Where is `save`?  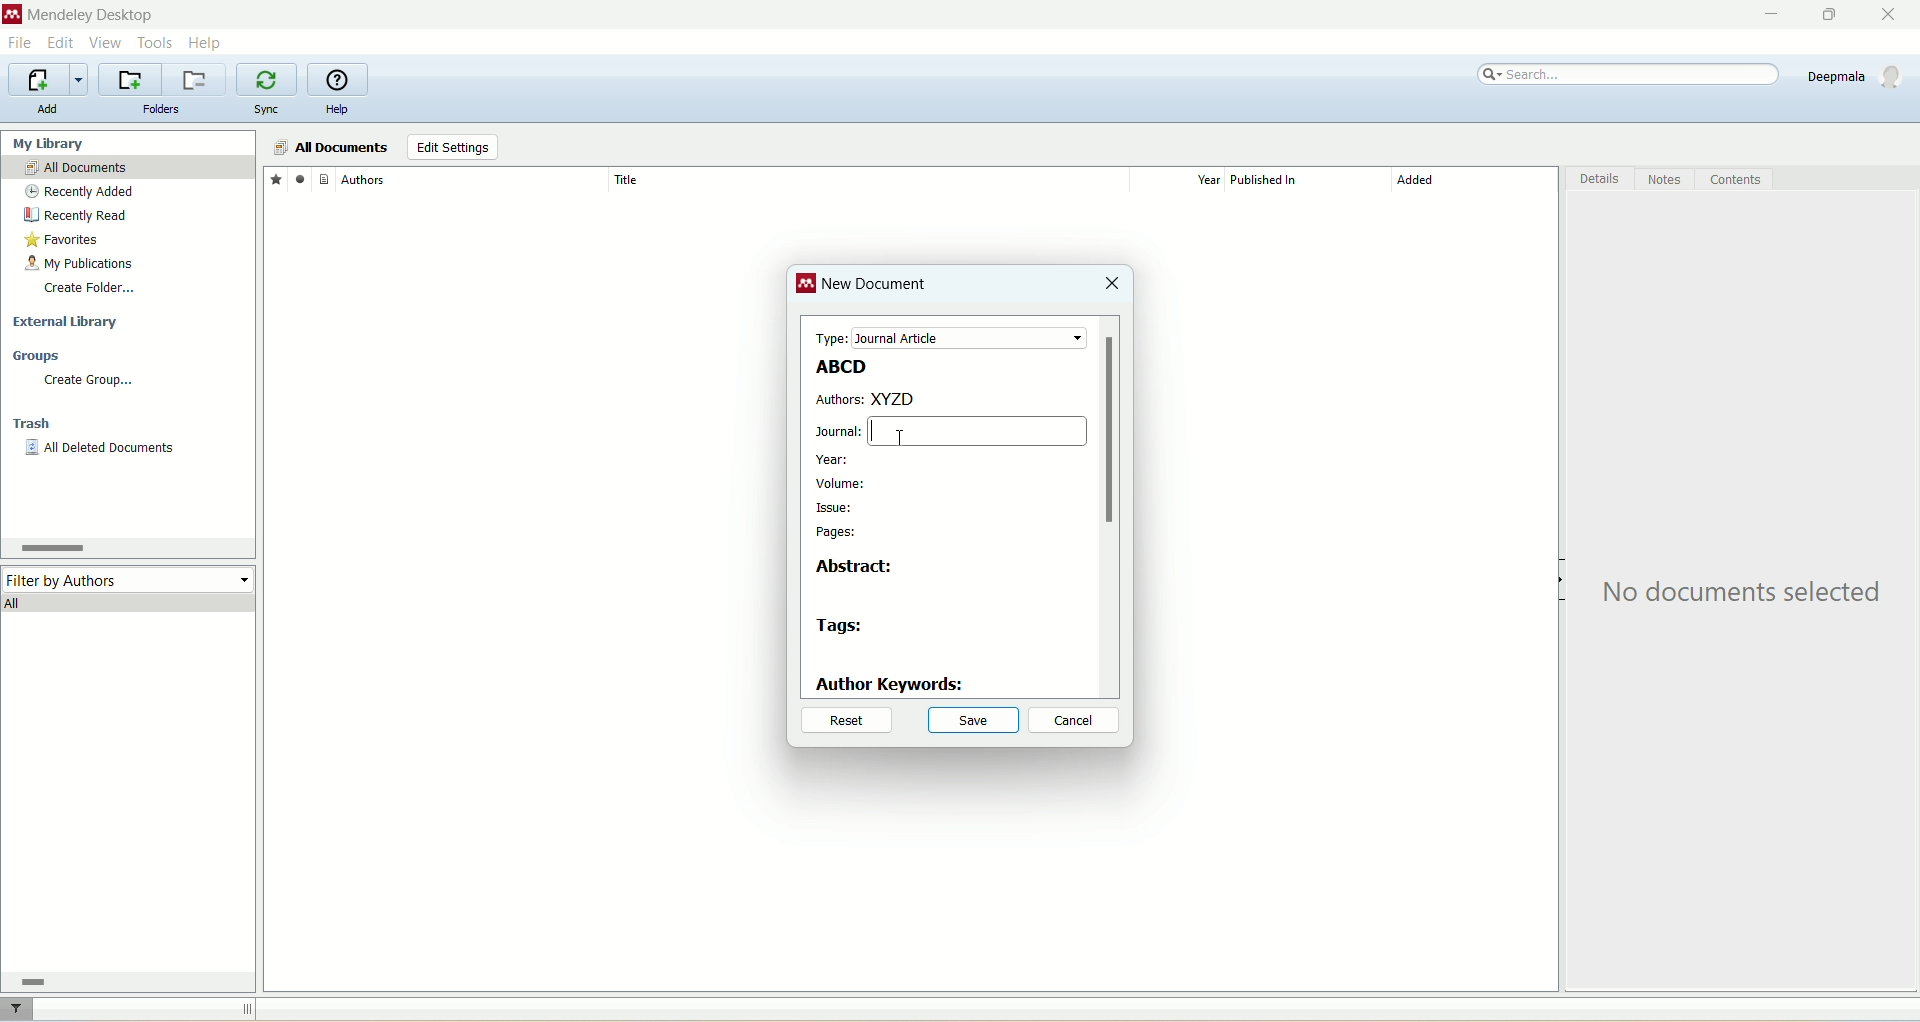 save is located at coordinates (974, 719).